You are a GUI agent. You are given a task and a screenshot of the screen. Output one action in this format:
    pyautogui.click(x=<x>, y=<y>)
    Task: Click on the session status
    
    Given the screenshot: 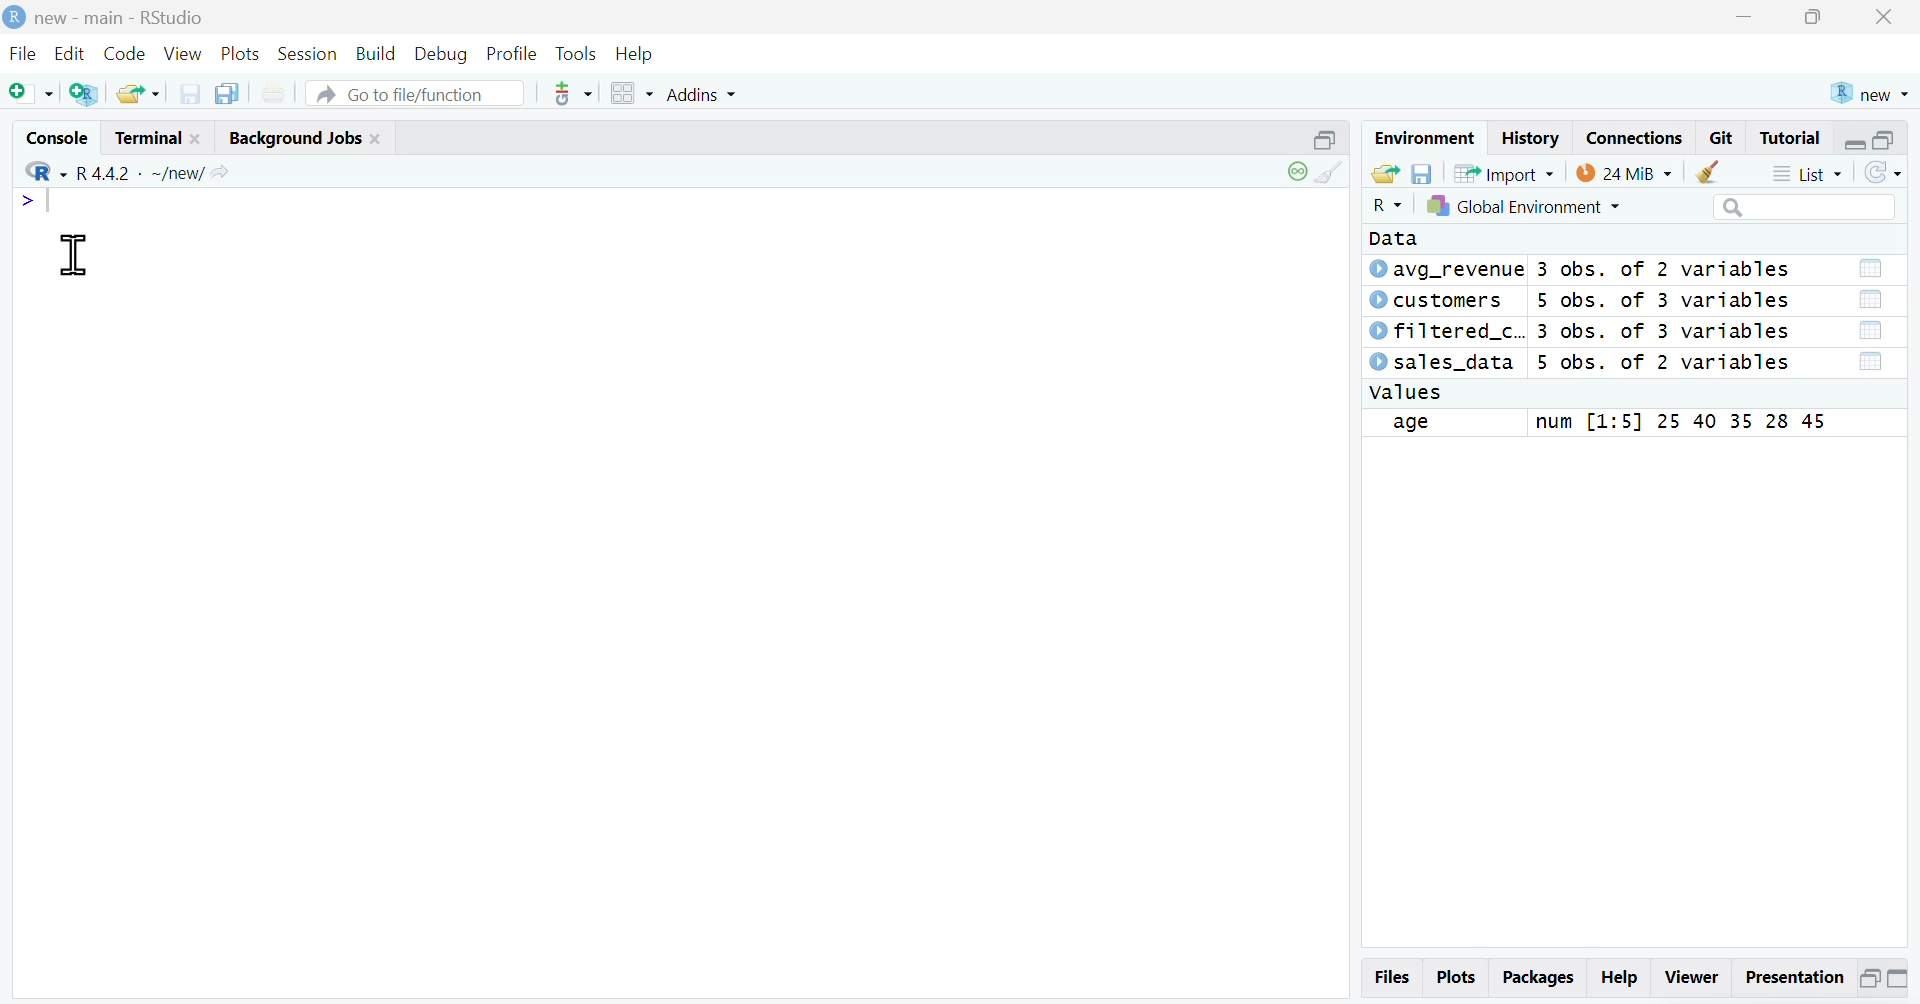 What is the action you would take?
    pyautogui.click(x=1295, y=172)
    